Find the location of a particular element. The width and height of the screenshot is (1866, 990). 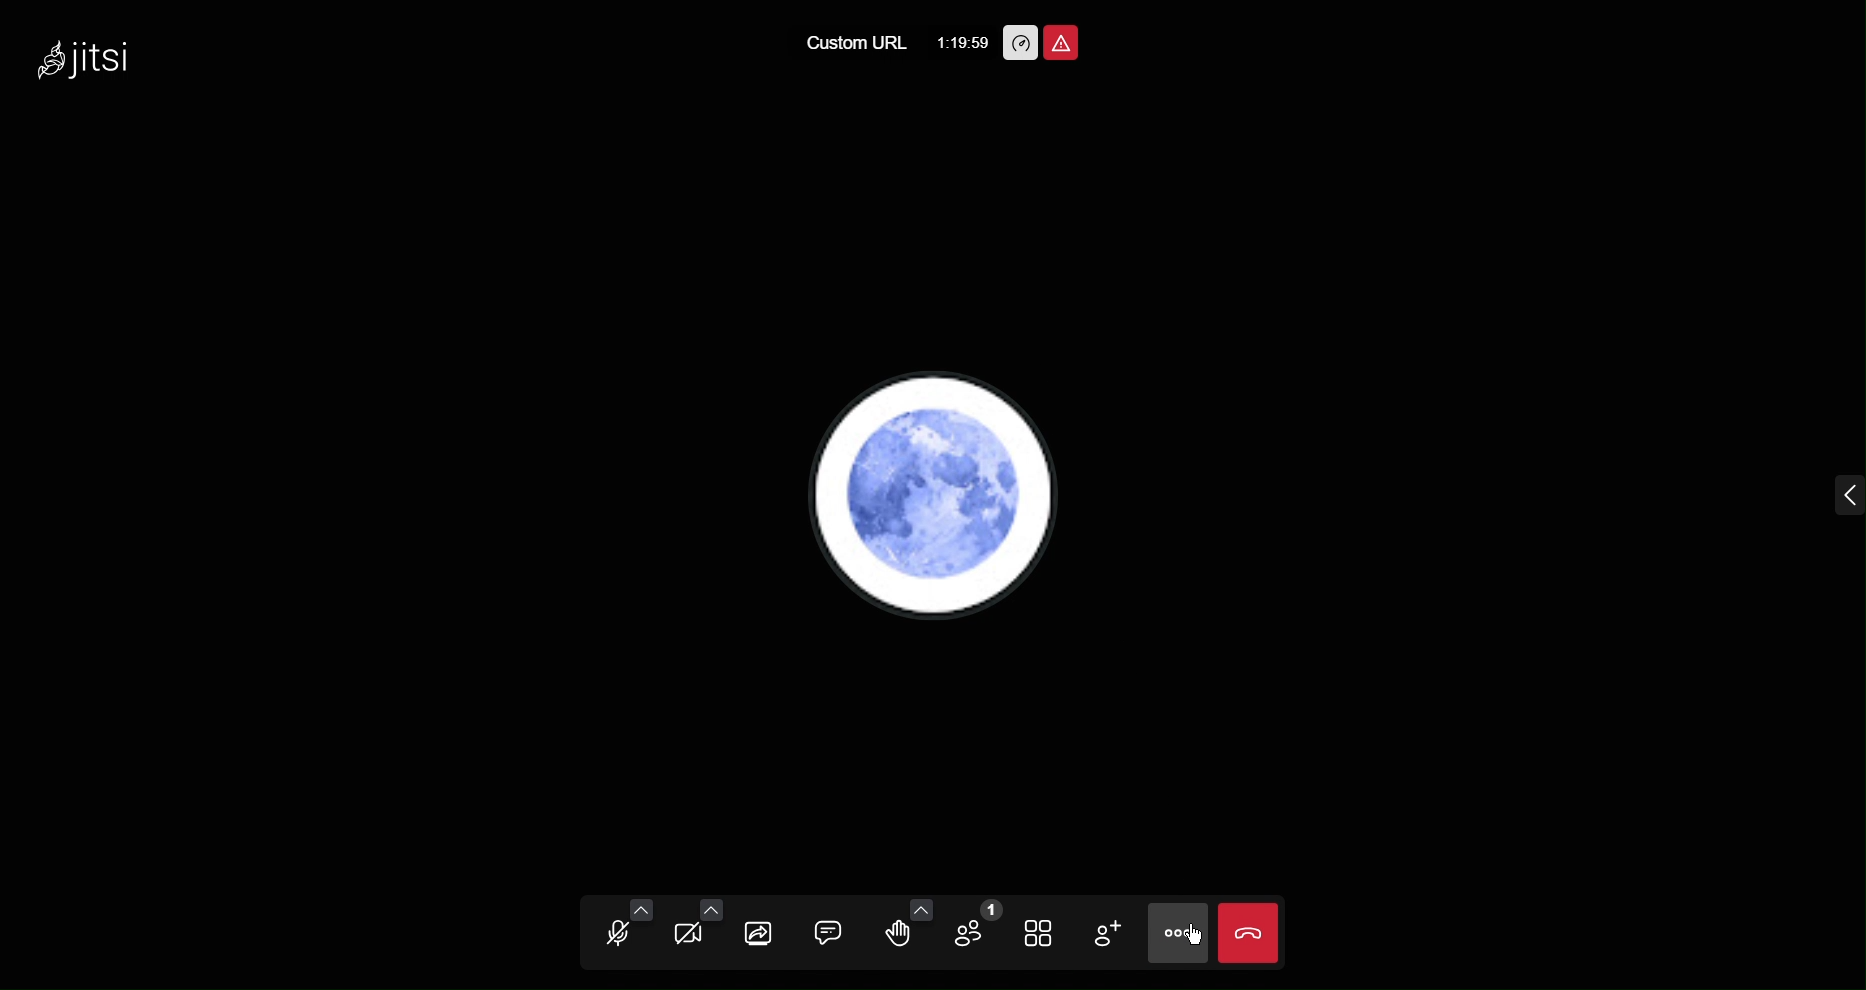

Chat is located at coordinates (834, 930).